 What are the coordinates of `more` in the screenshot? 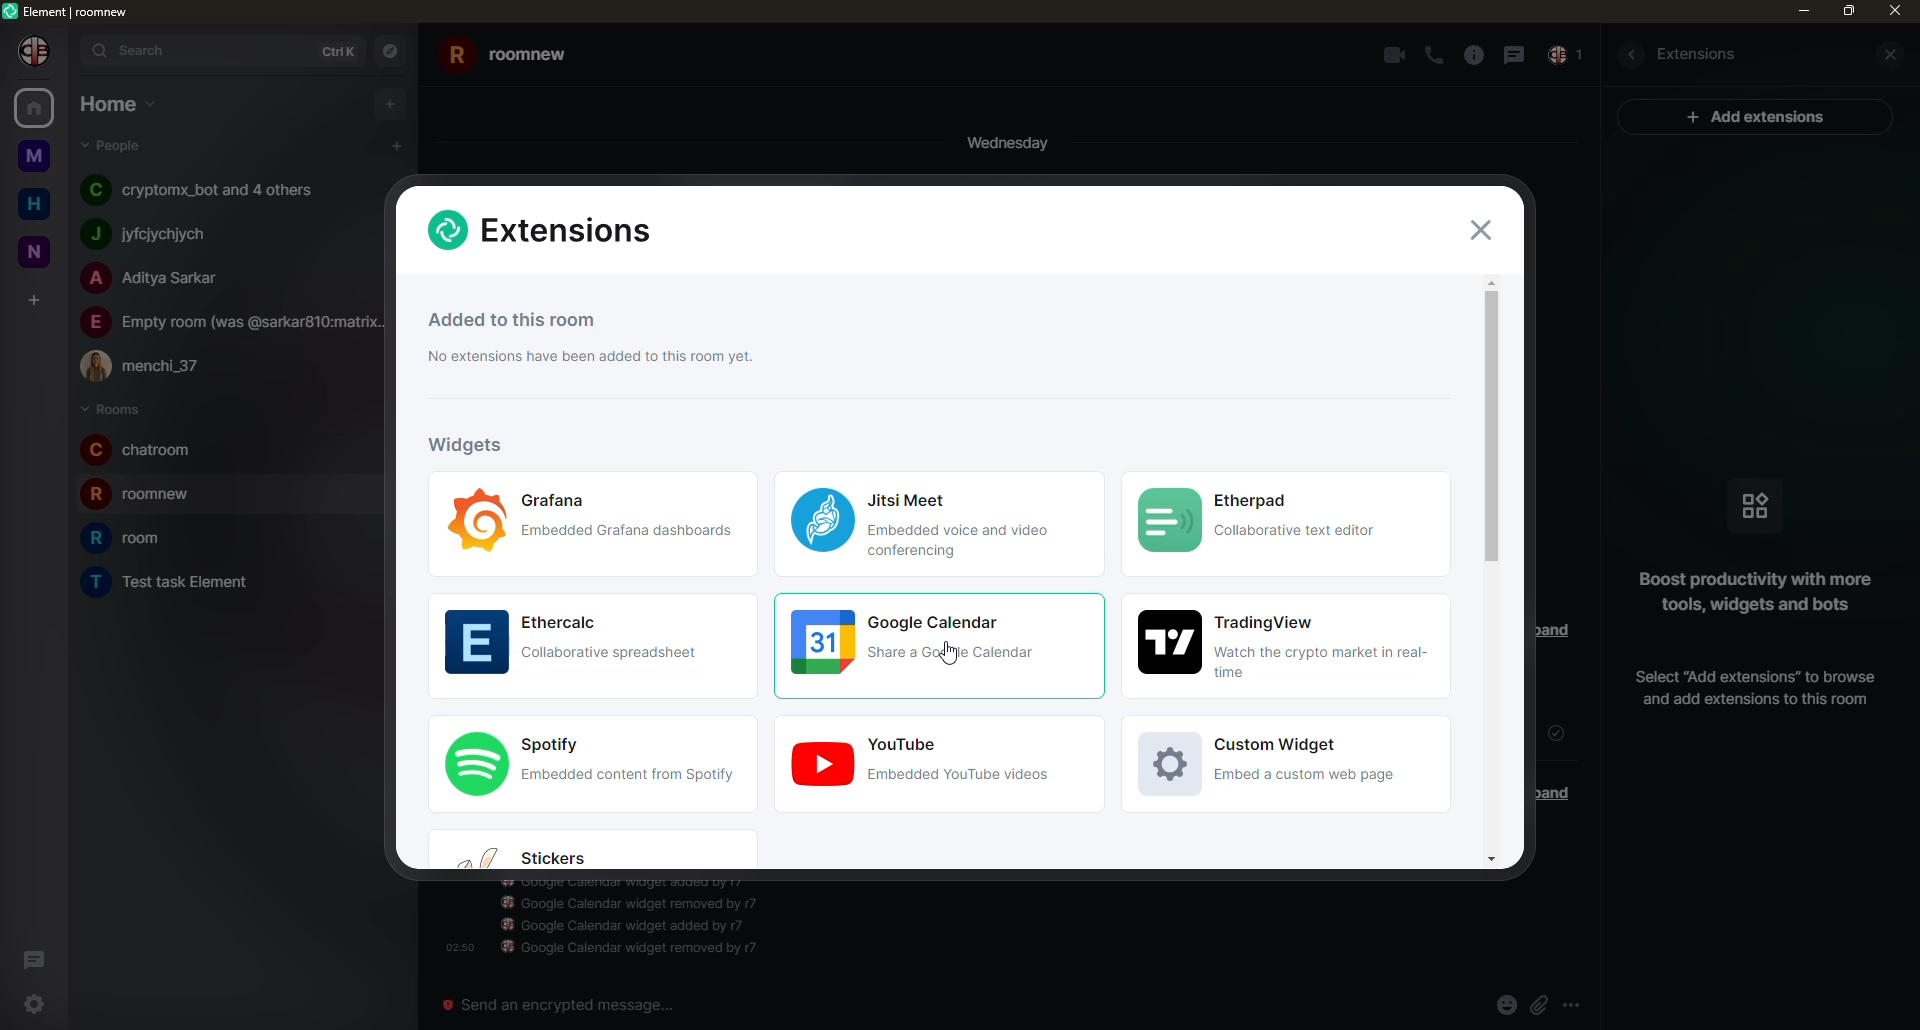 It's located at (1570, 1004).